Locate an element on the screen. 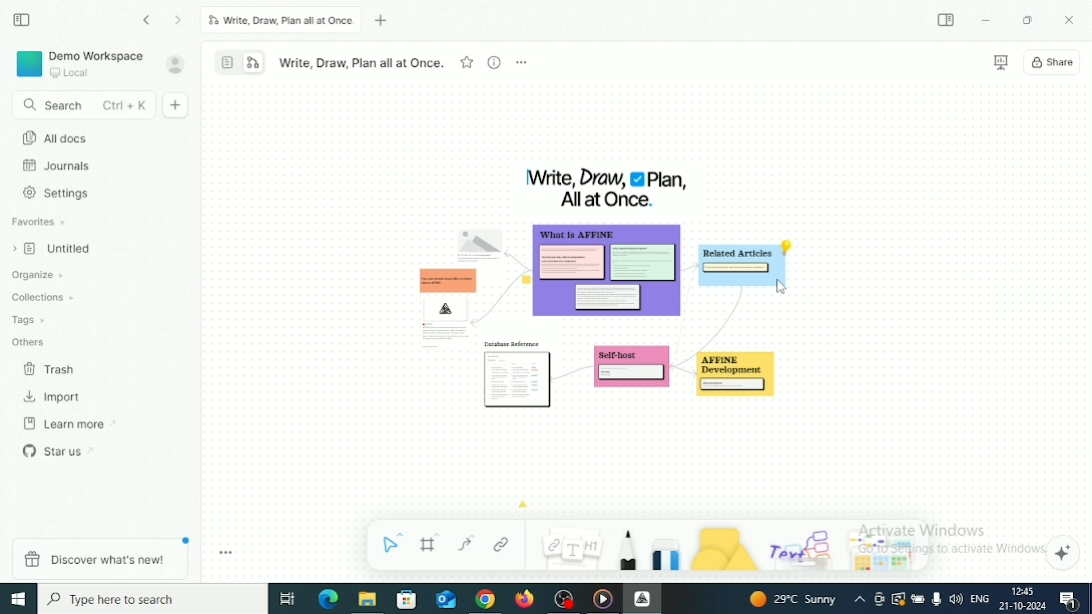  Notifications is located at coordinates (1067, 600).